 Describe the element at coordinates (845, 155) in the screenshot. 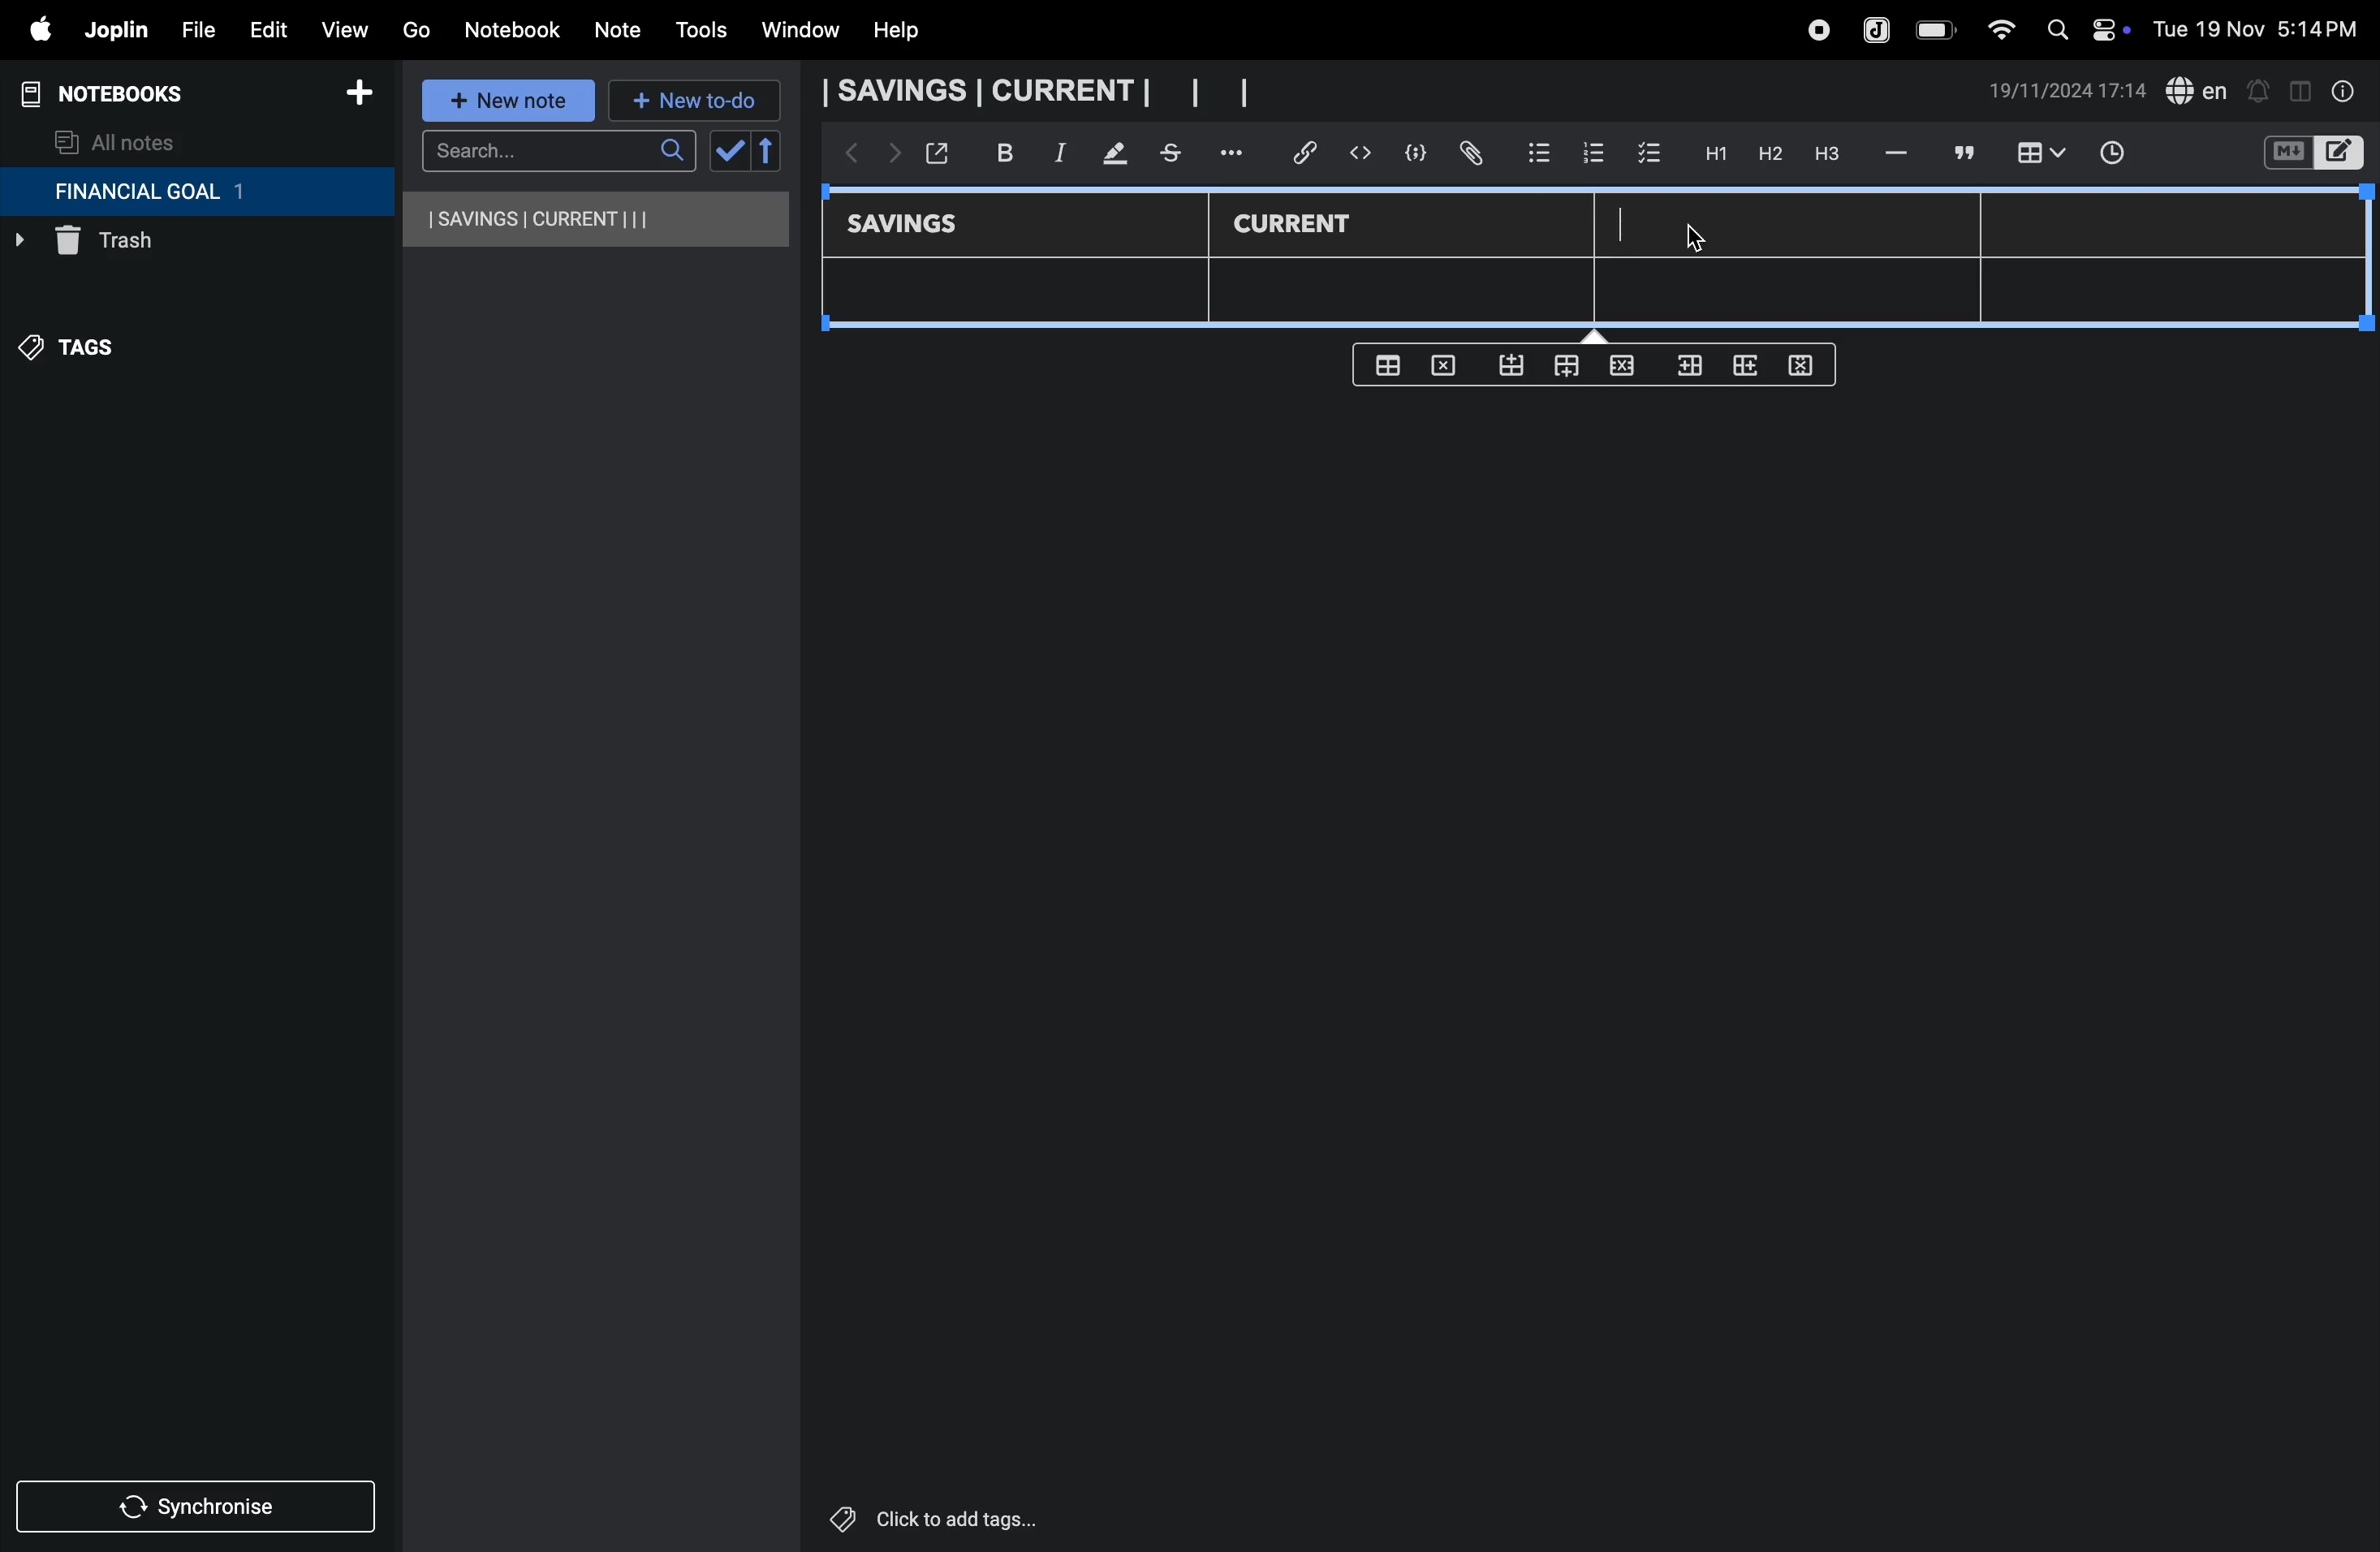

I see `backward` at that location.